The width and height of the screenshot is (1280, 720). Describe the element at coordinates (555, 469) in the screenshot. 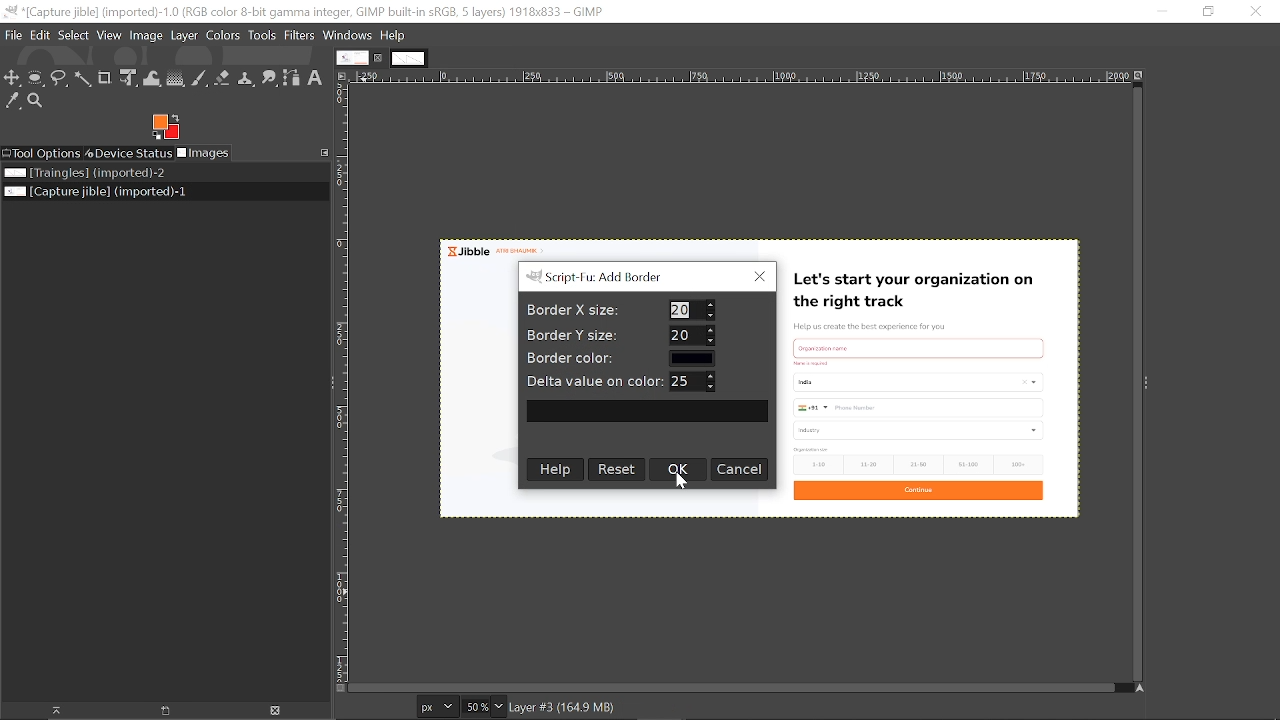

I see `Help` at that location.